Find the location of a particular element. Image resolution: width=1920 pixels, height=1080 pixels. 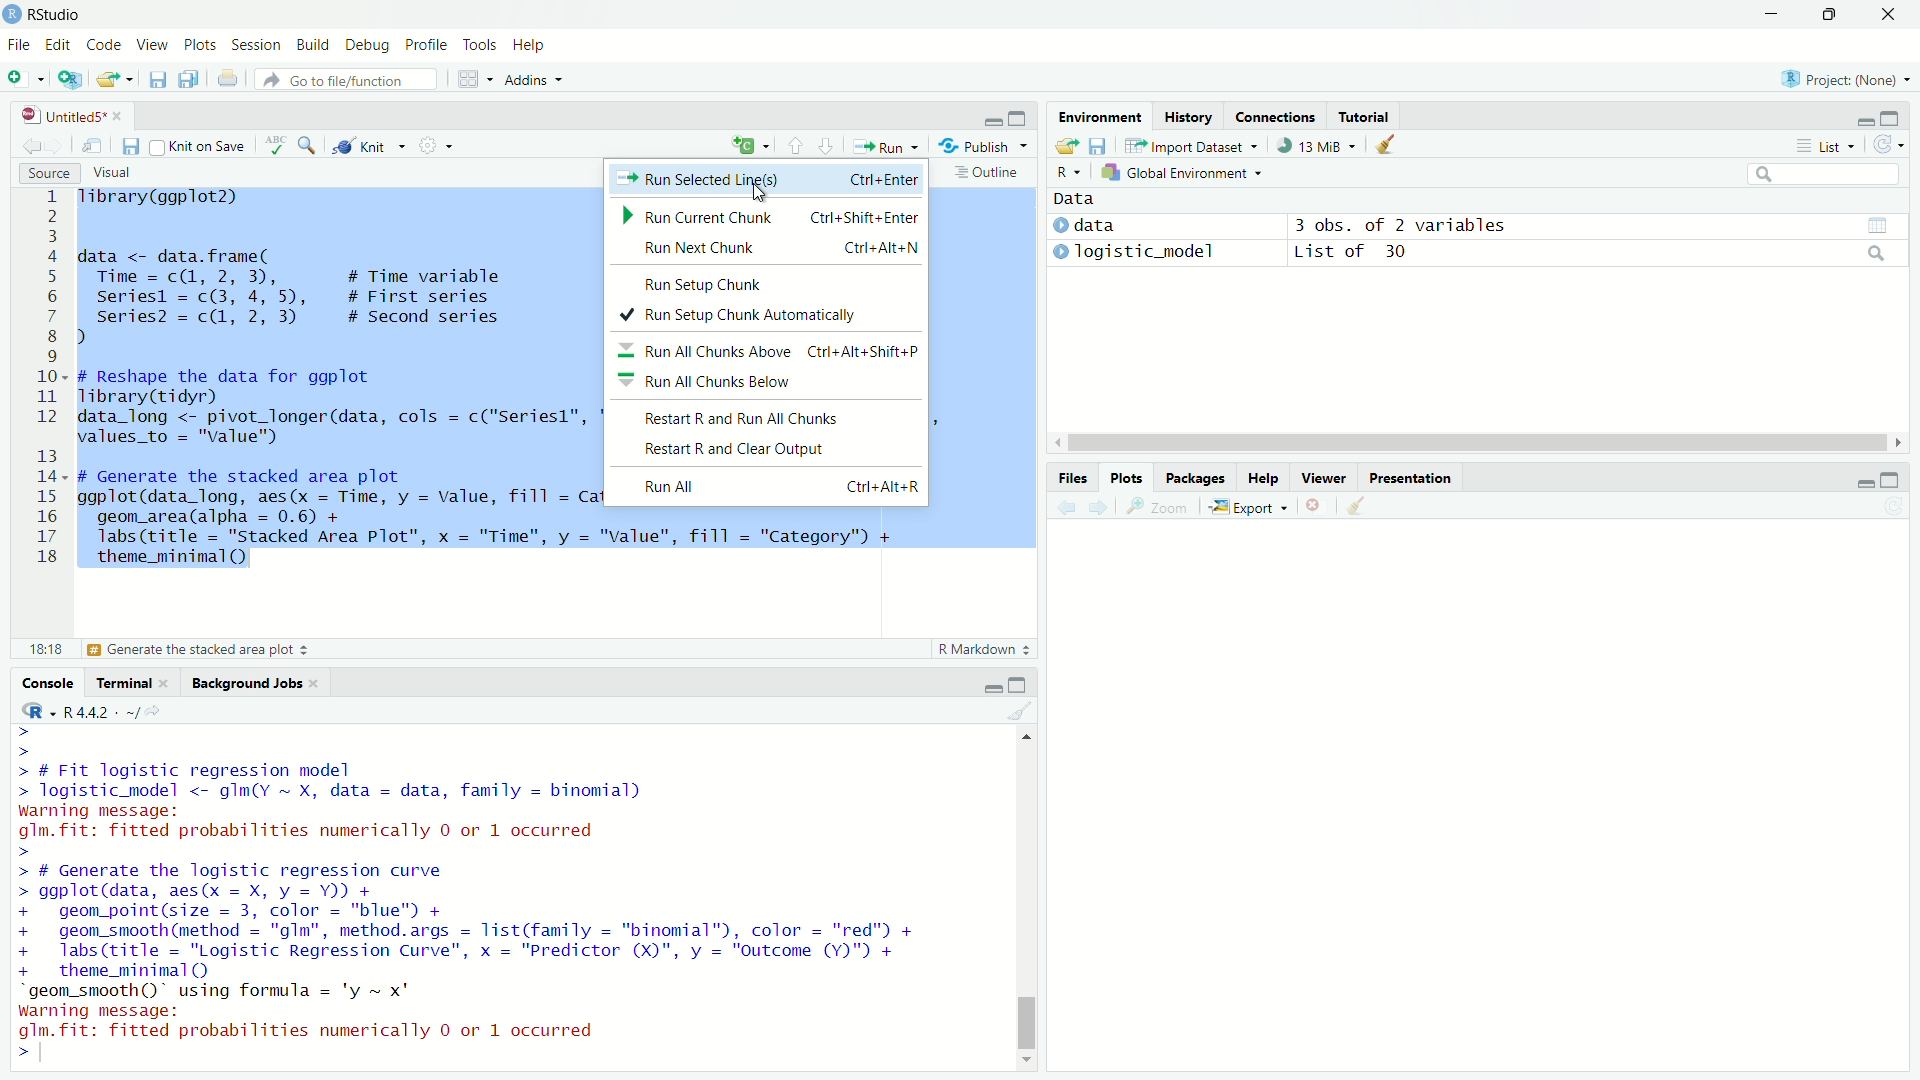

close is located at coordinates (1892, 13).